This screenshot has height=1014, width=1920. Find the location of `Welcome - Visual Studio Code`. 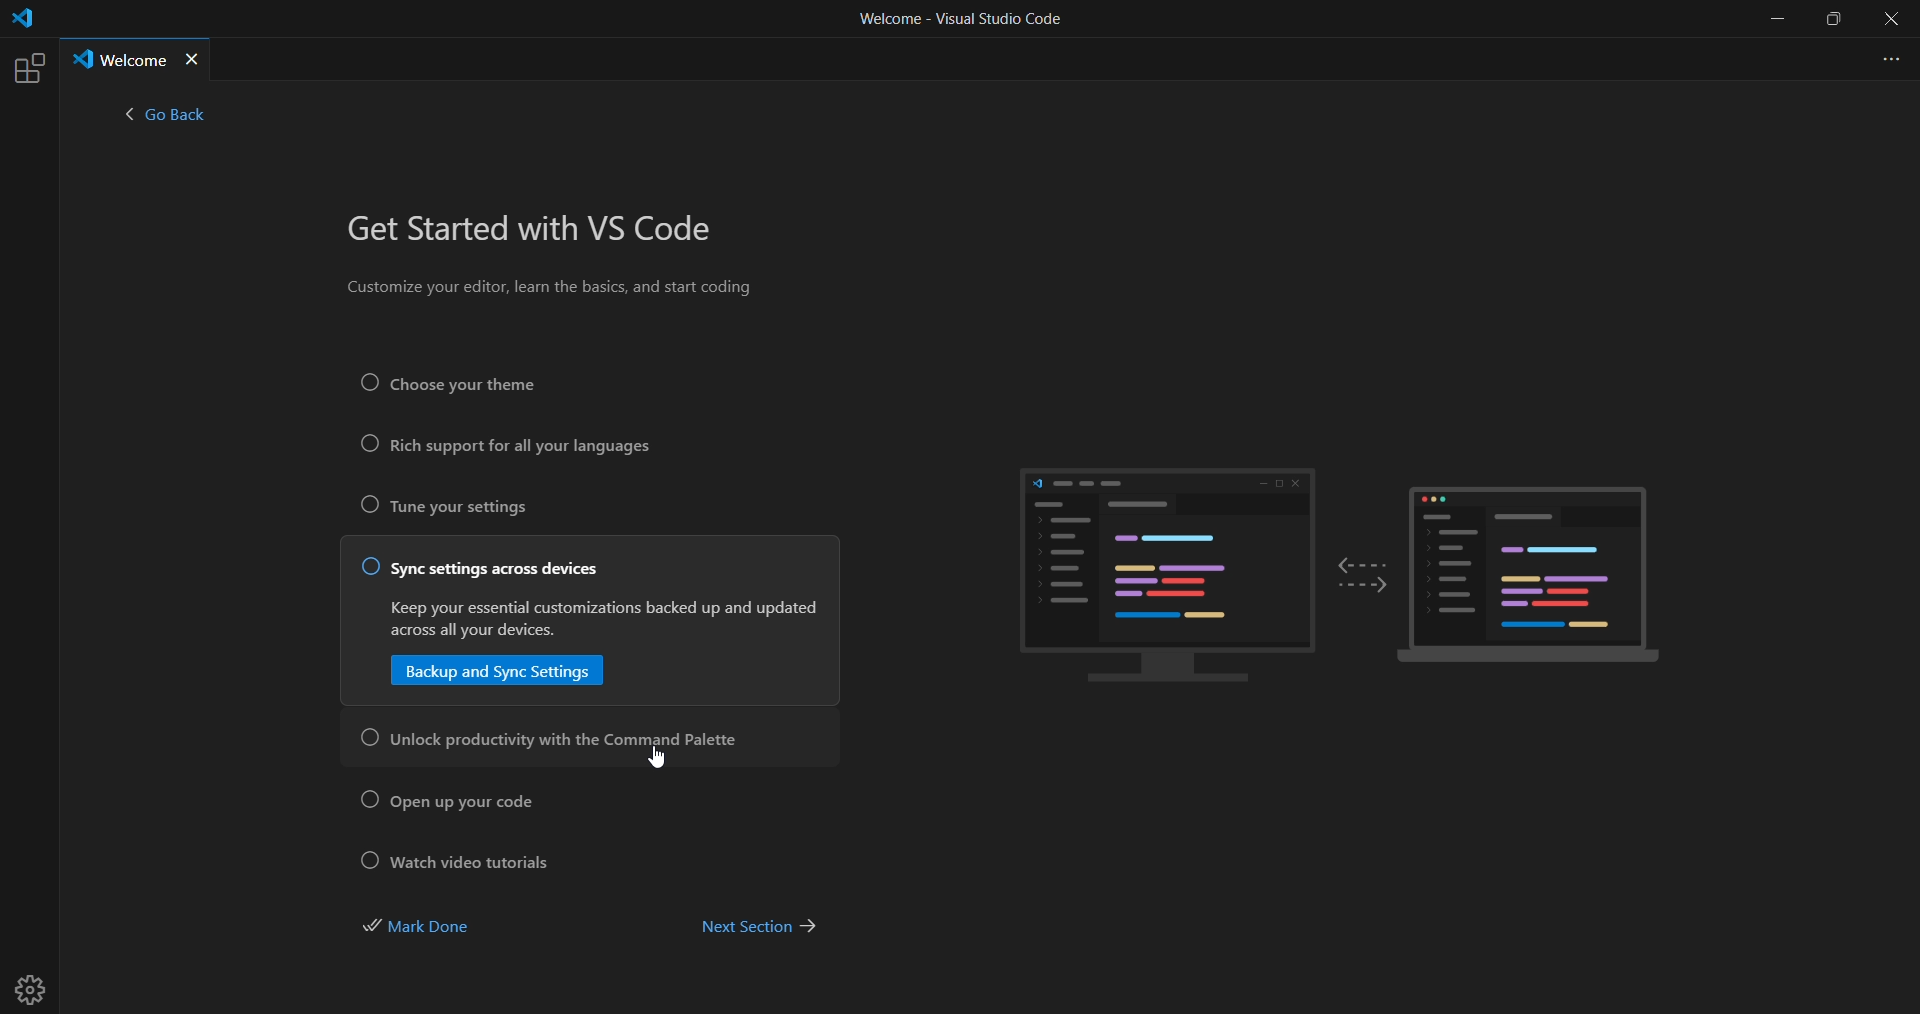

Welcome - Visual Studio Code is located at coordinates (959, 24).